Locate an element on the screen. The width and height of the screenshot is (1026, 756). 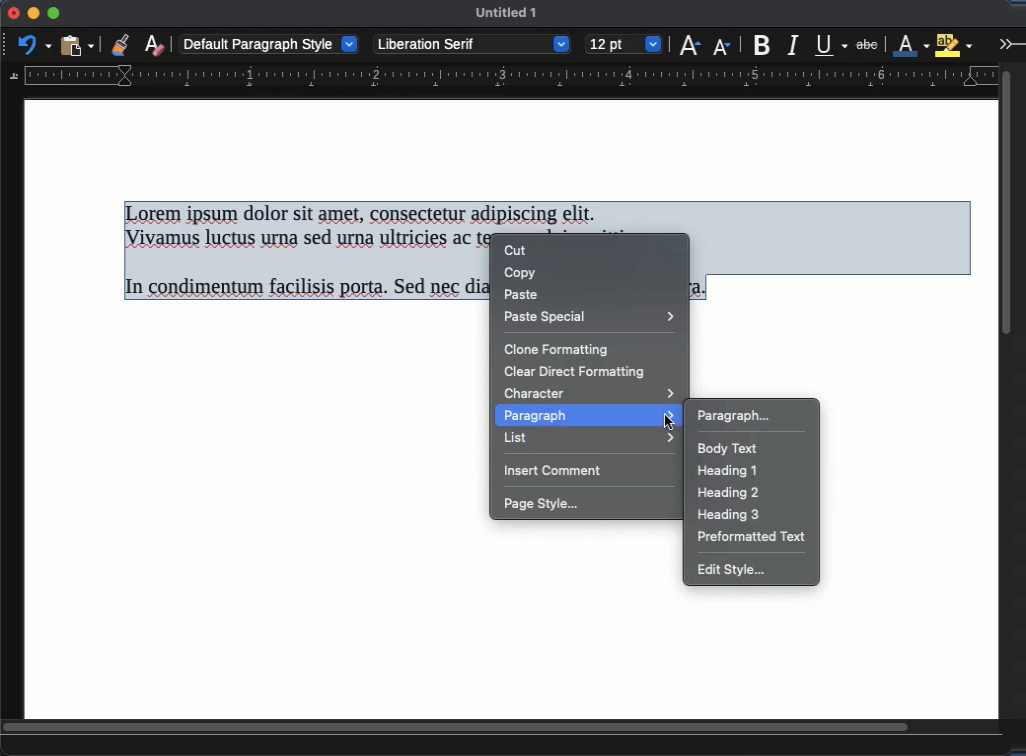
highlight color is located at coordinates (954, 43).